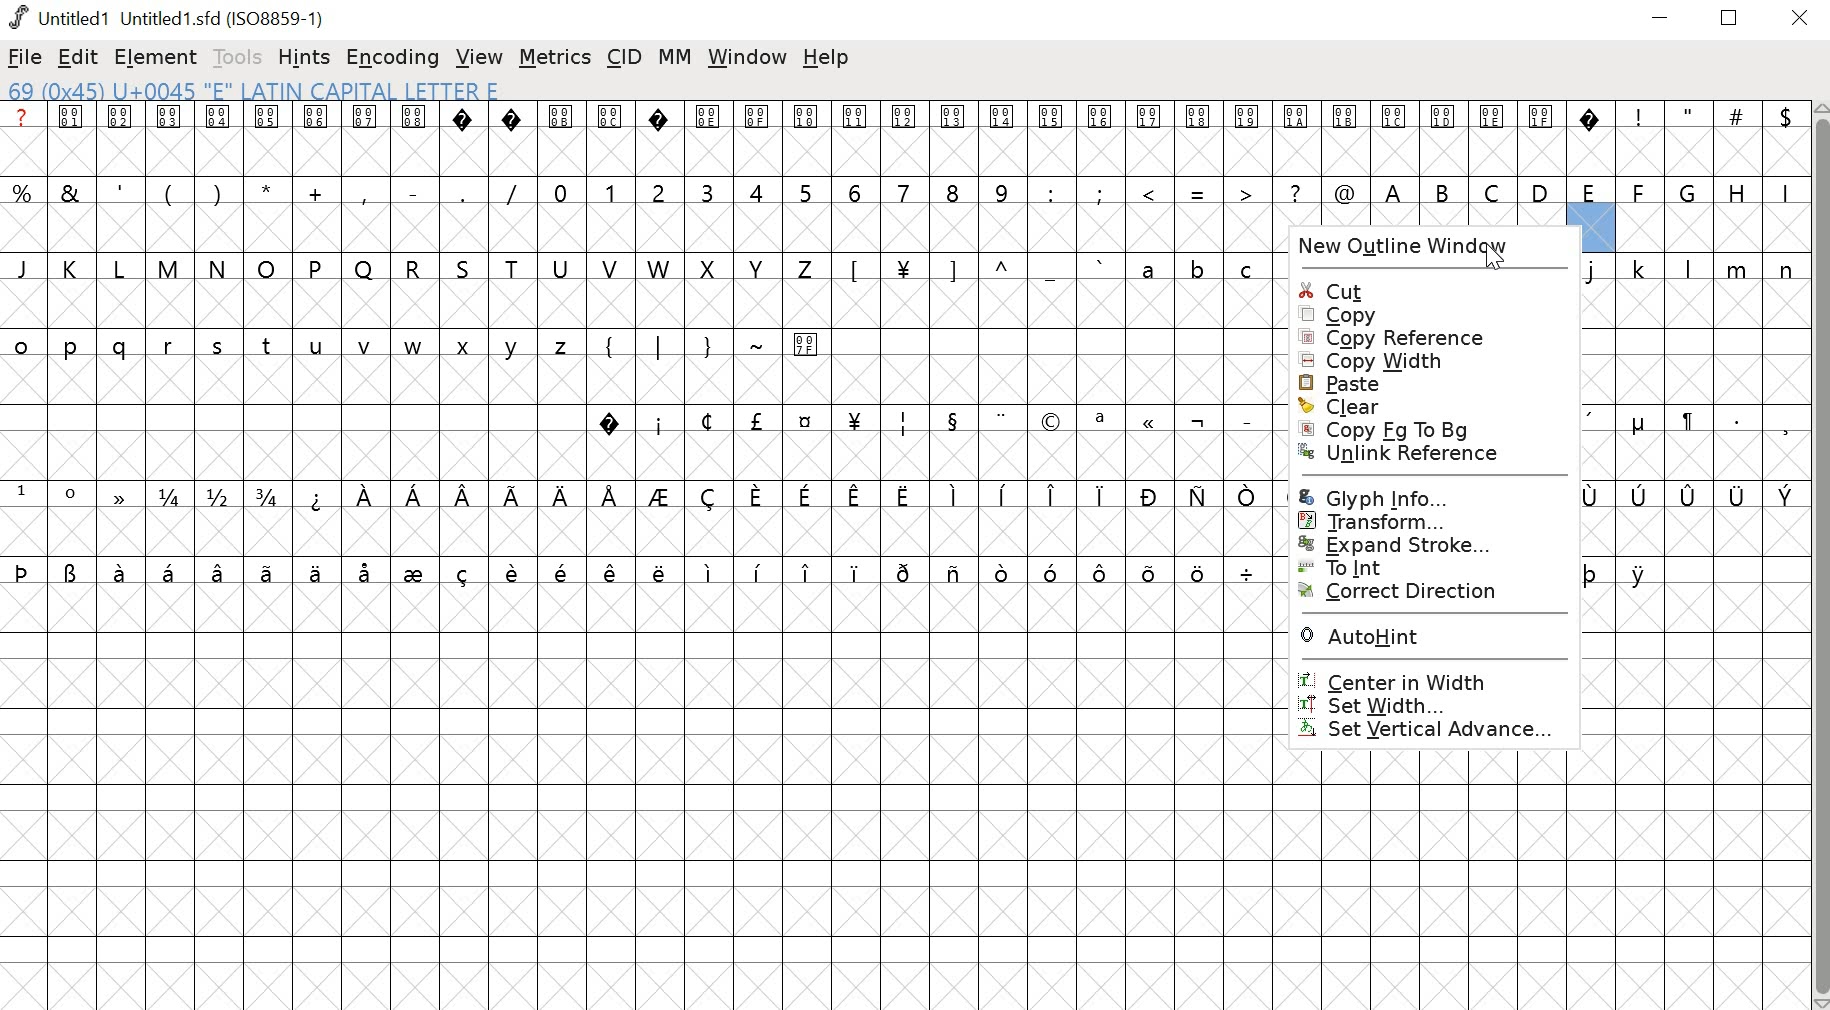 This screenshot has width=1830, height=1010. What do you see at coordinates (1588, 190) in the screenshot?
I see `uppercase alphabets` at bounding box center [1588, 190].